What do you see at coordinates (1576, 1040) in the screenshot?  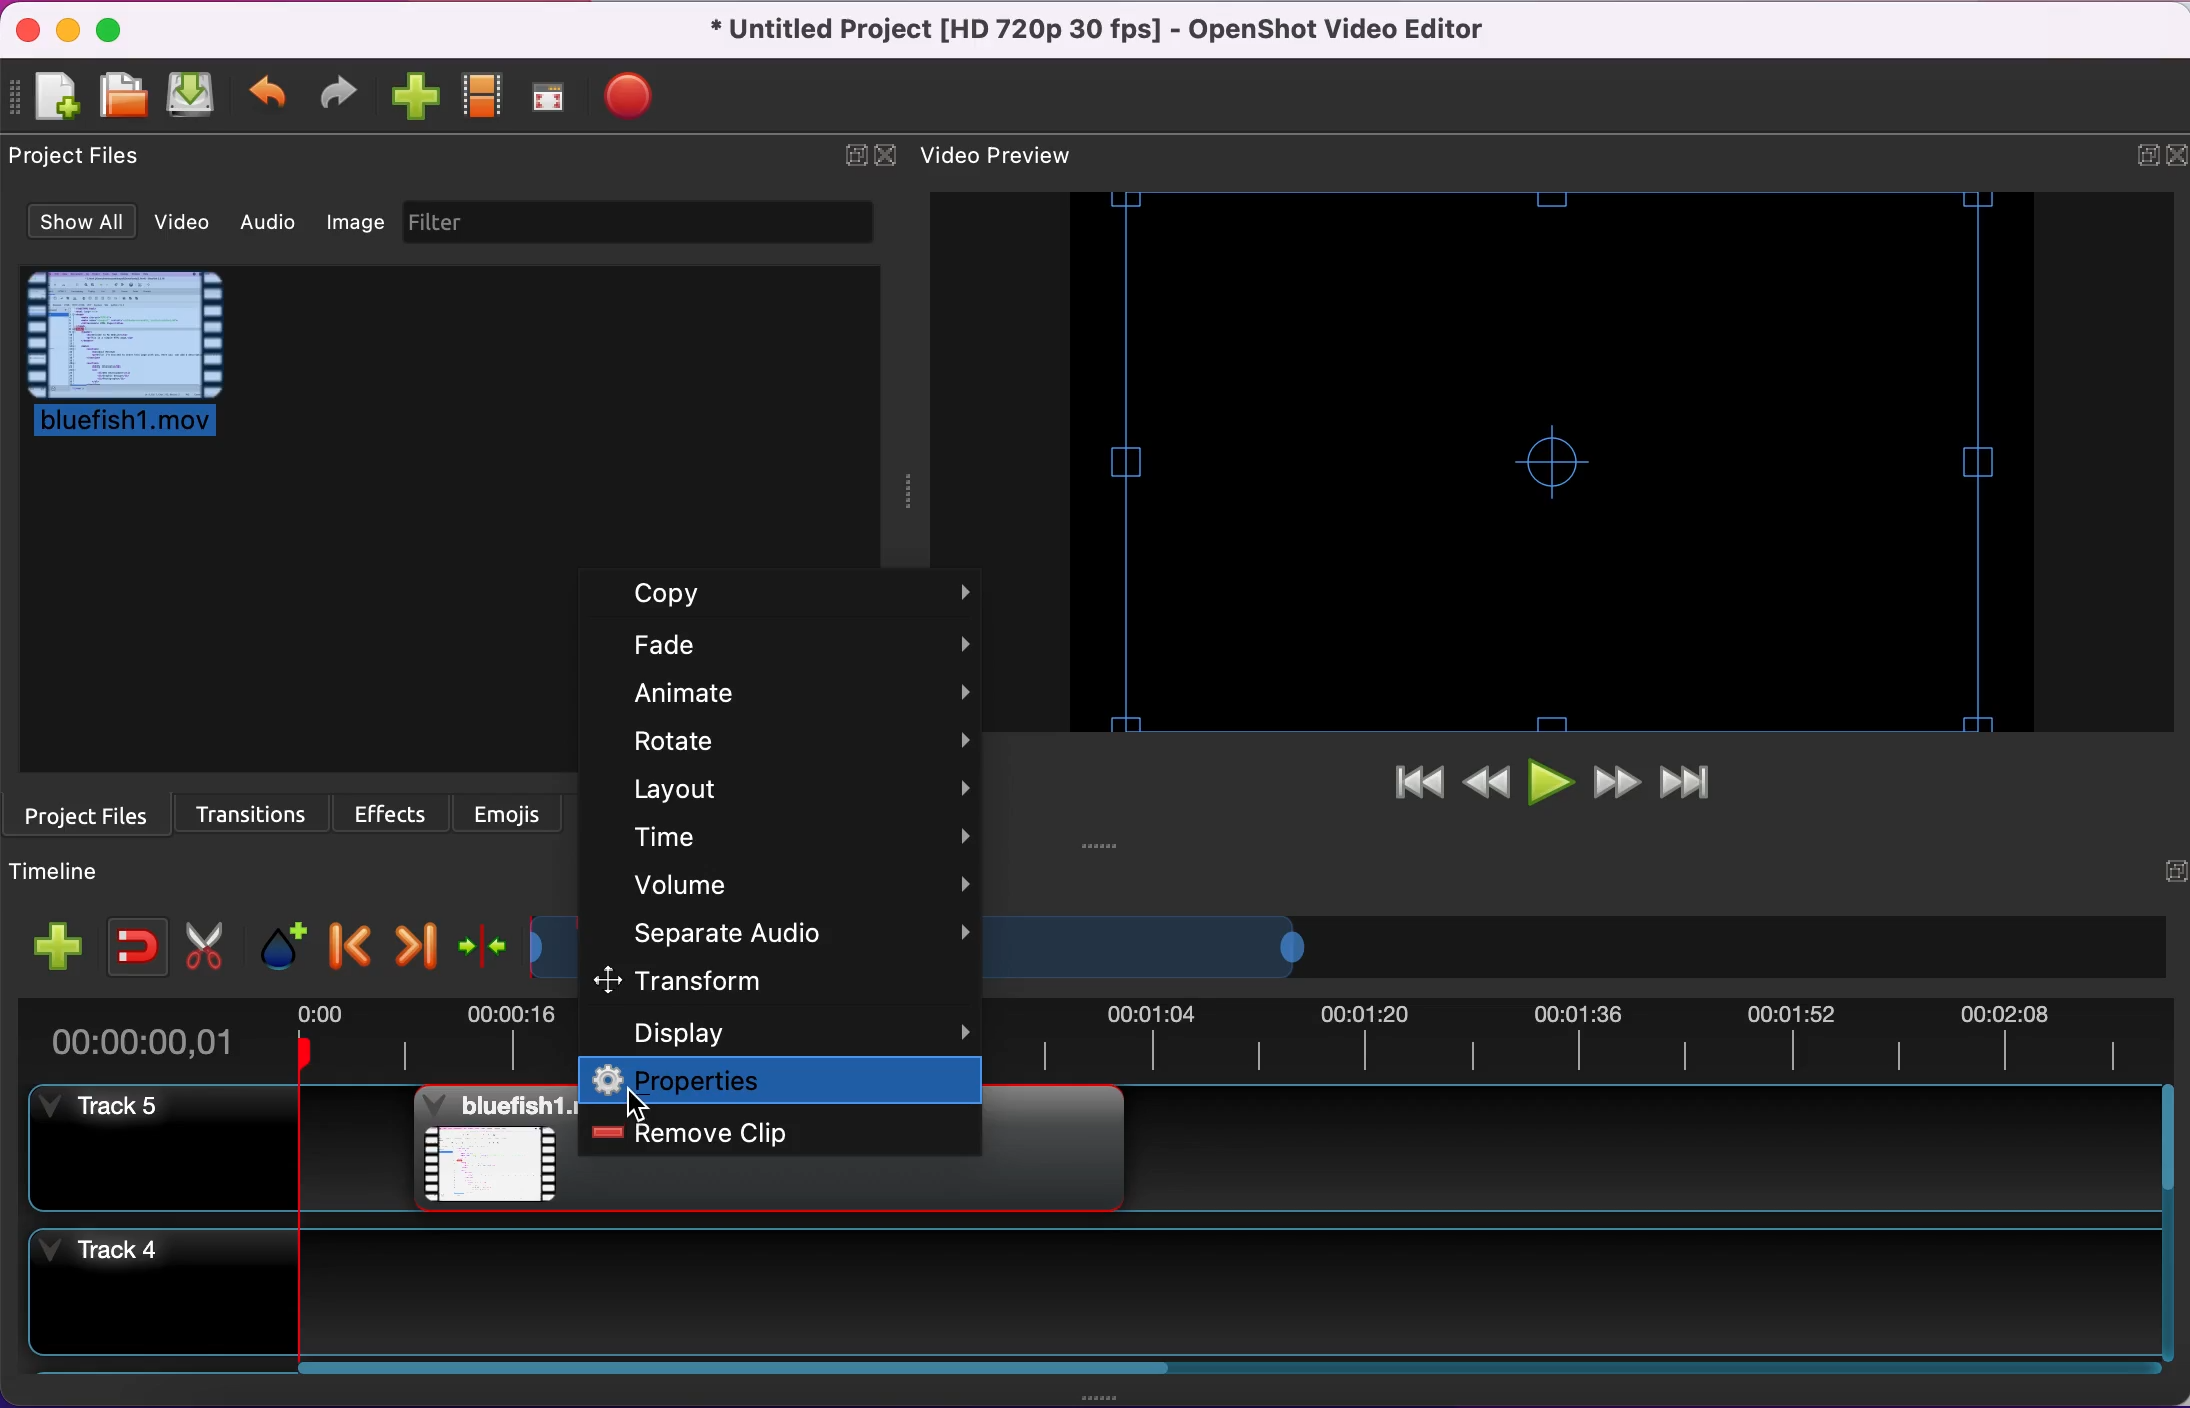 I see `Time duration` at bounding box center [1576, 1040].